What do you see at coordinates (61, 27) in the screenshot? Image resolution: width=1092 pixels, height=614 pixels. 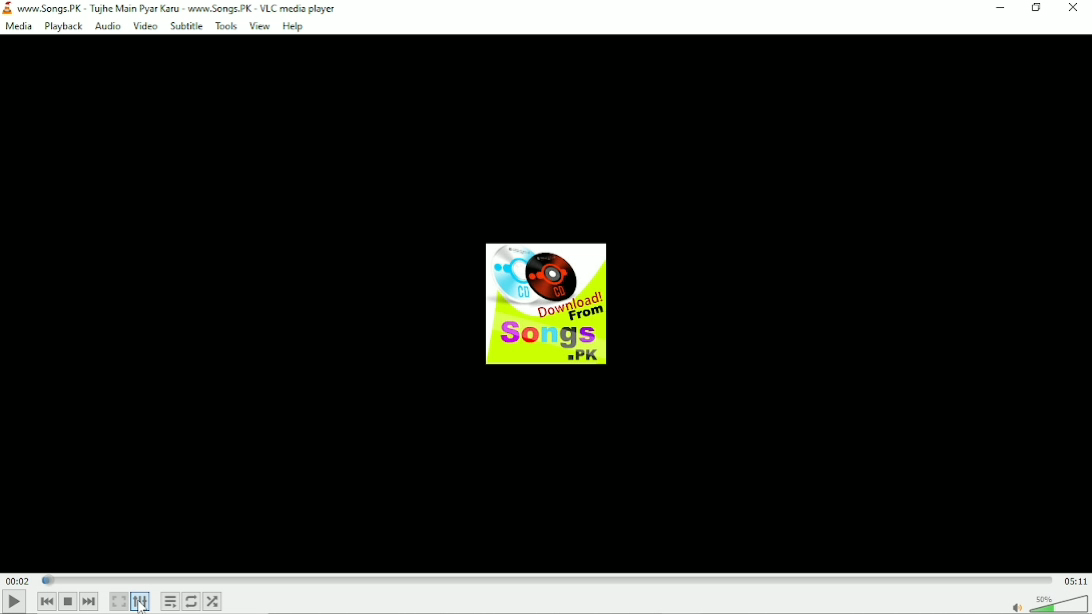 I see `Playback` at bounding box center [61, 27].